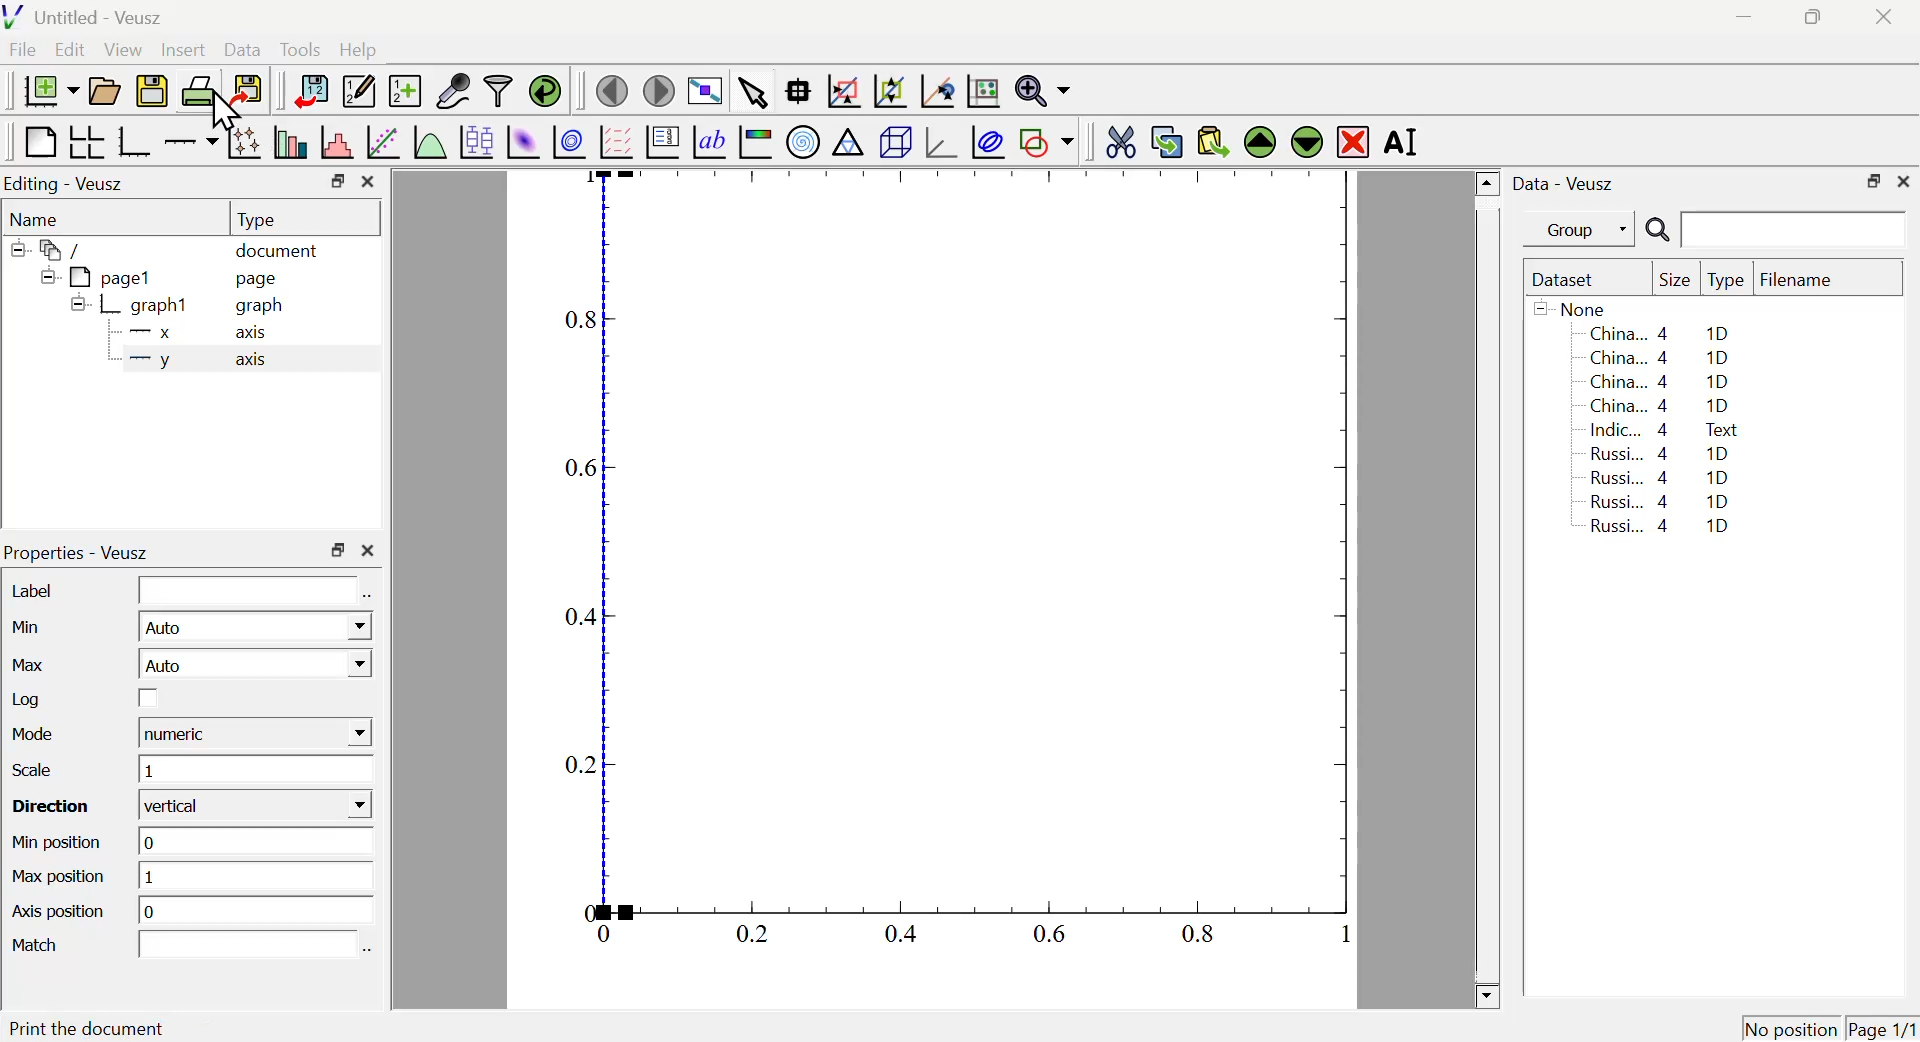  Describe the element at coordinates (122, 51) in the screenshot. I see `View` at that location.